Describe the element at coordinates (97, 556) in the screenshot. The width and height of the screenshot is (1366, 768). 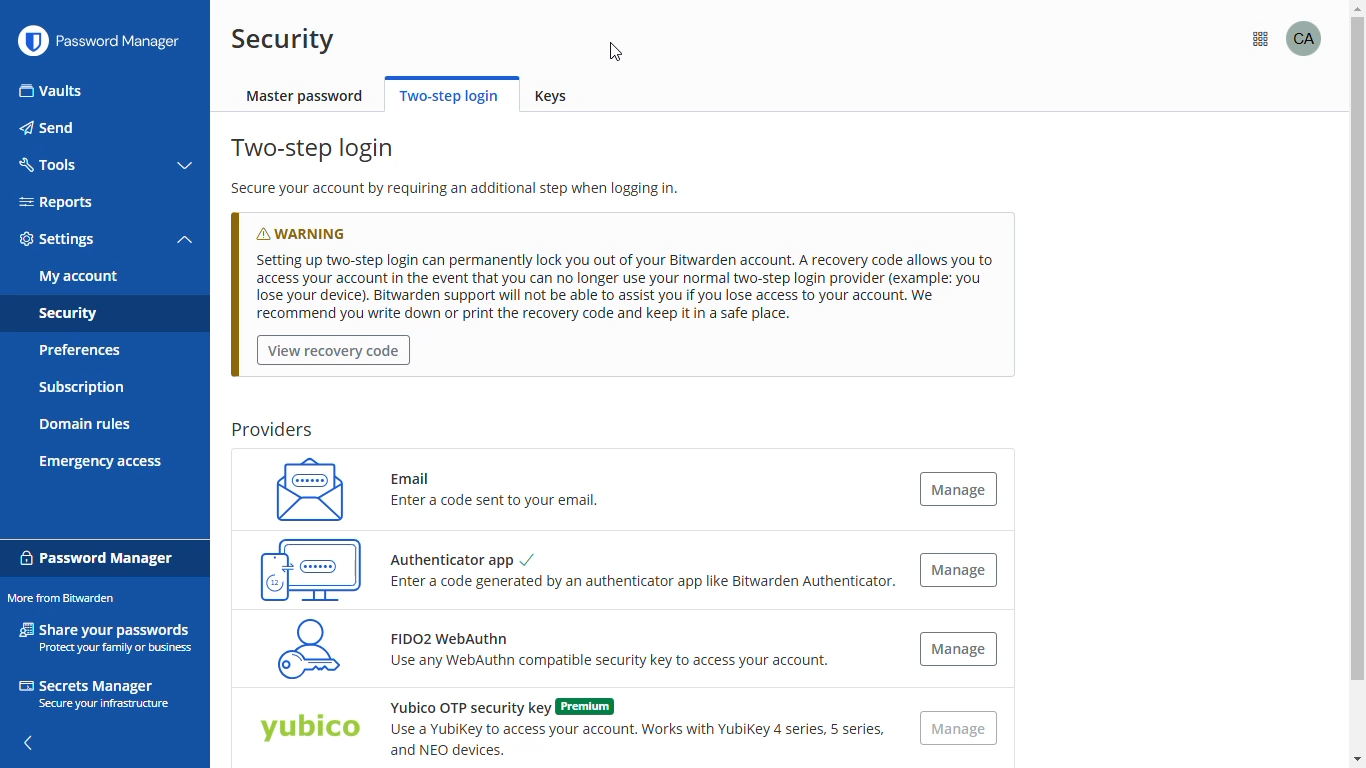
I see `password manager` at that location.